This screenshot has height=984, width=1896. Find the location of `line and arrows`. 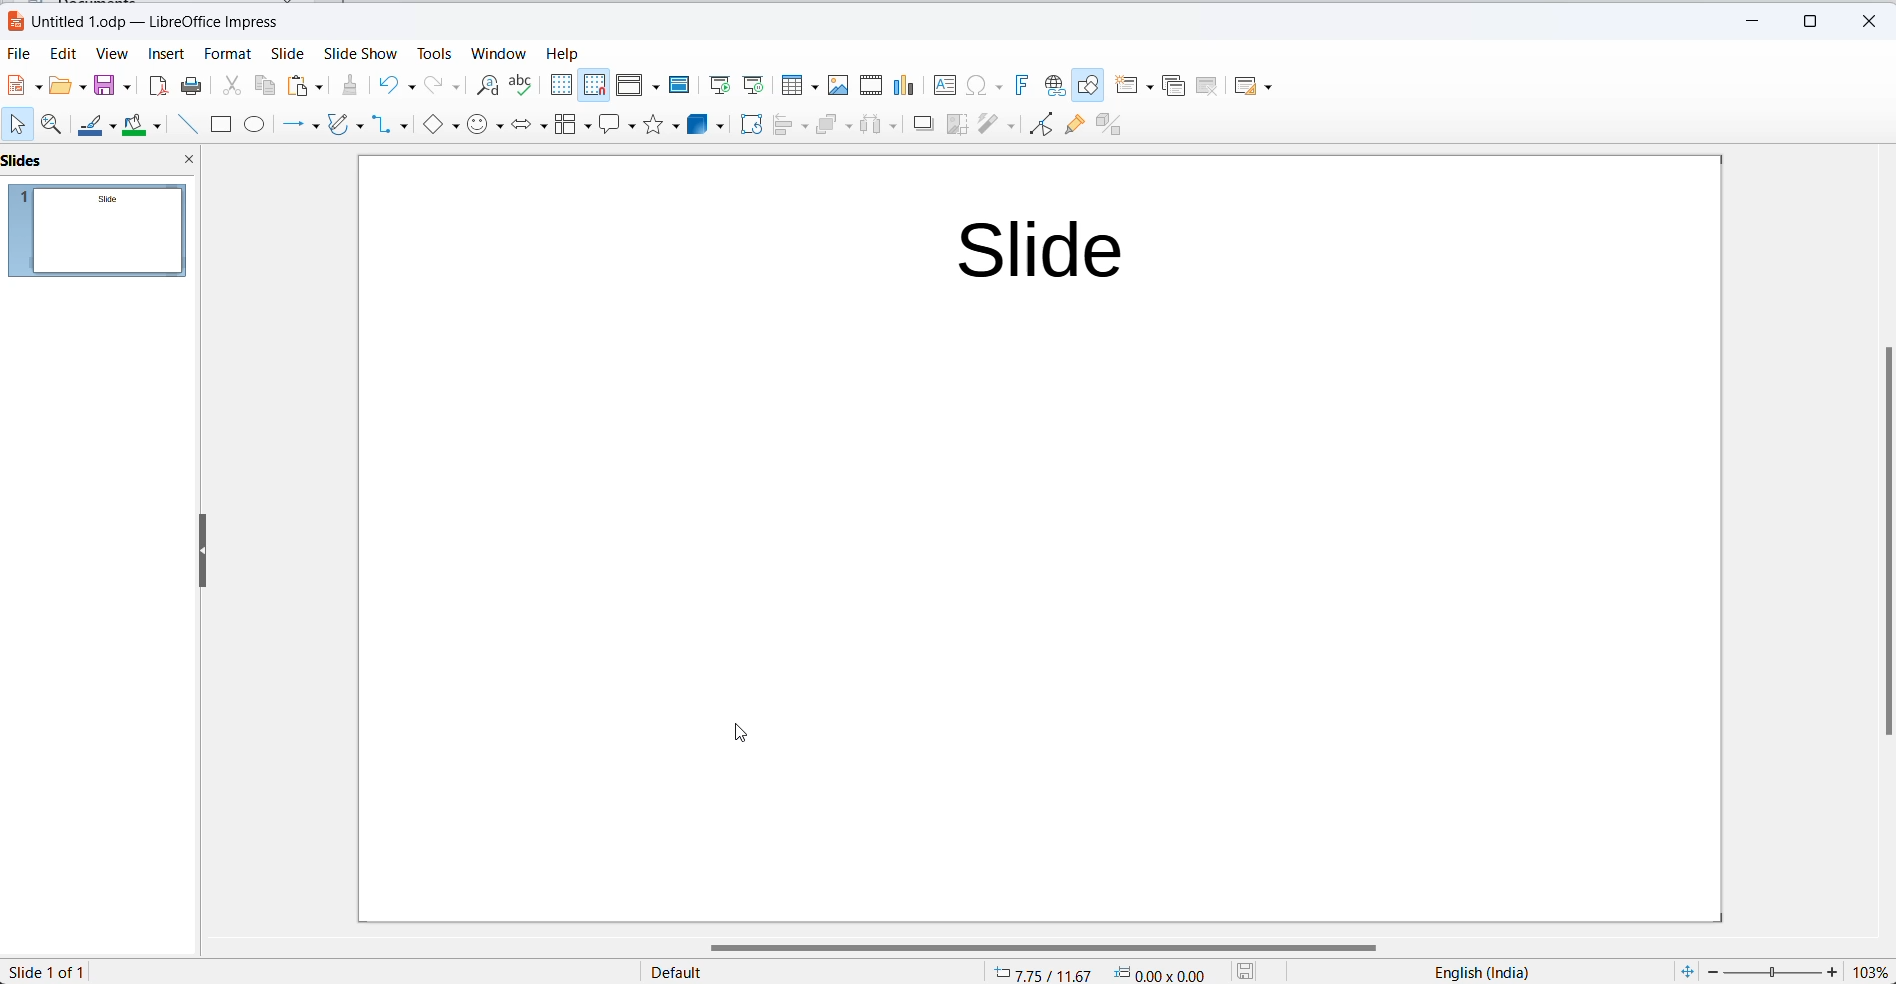

line and arrows is located at coordinates (300, 125).